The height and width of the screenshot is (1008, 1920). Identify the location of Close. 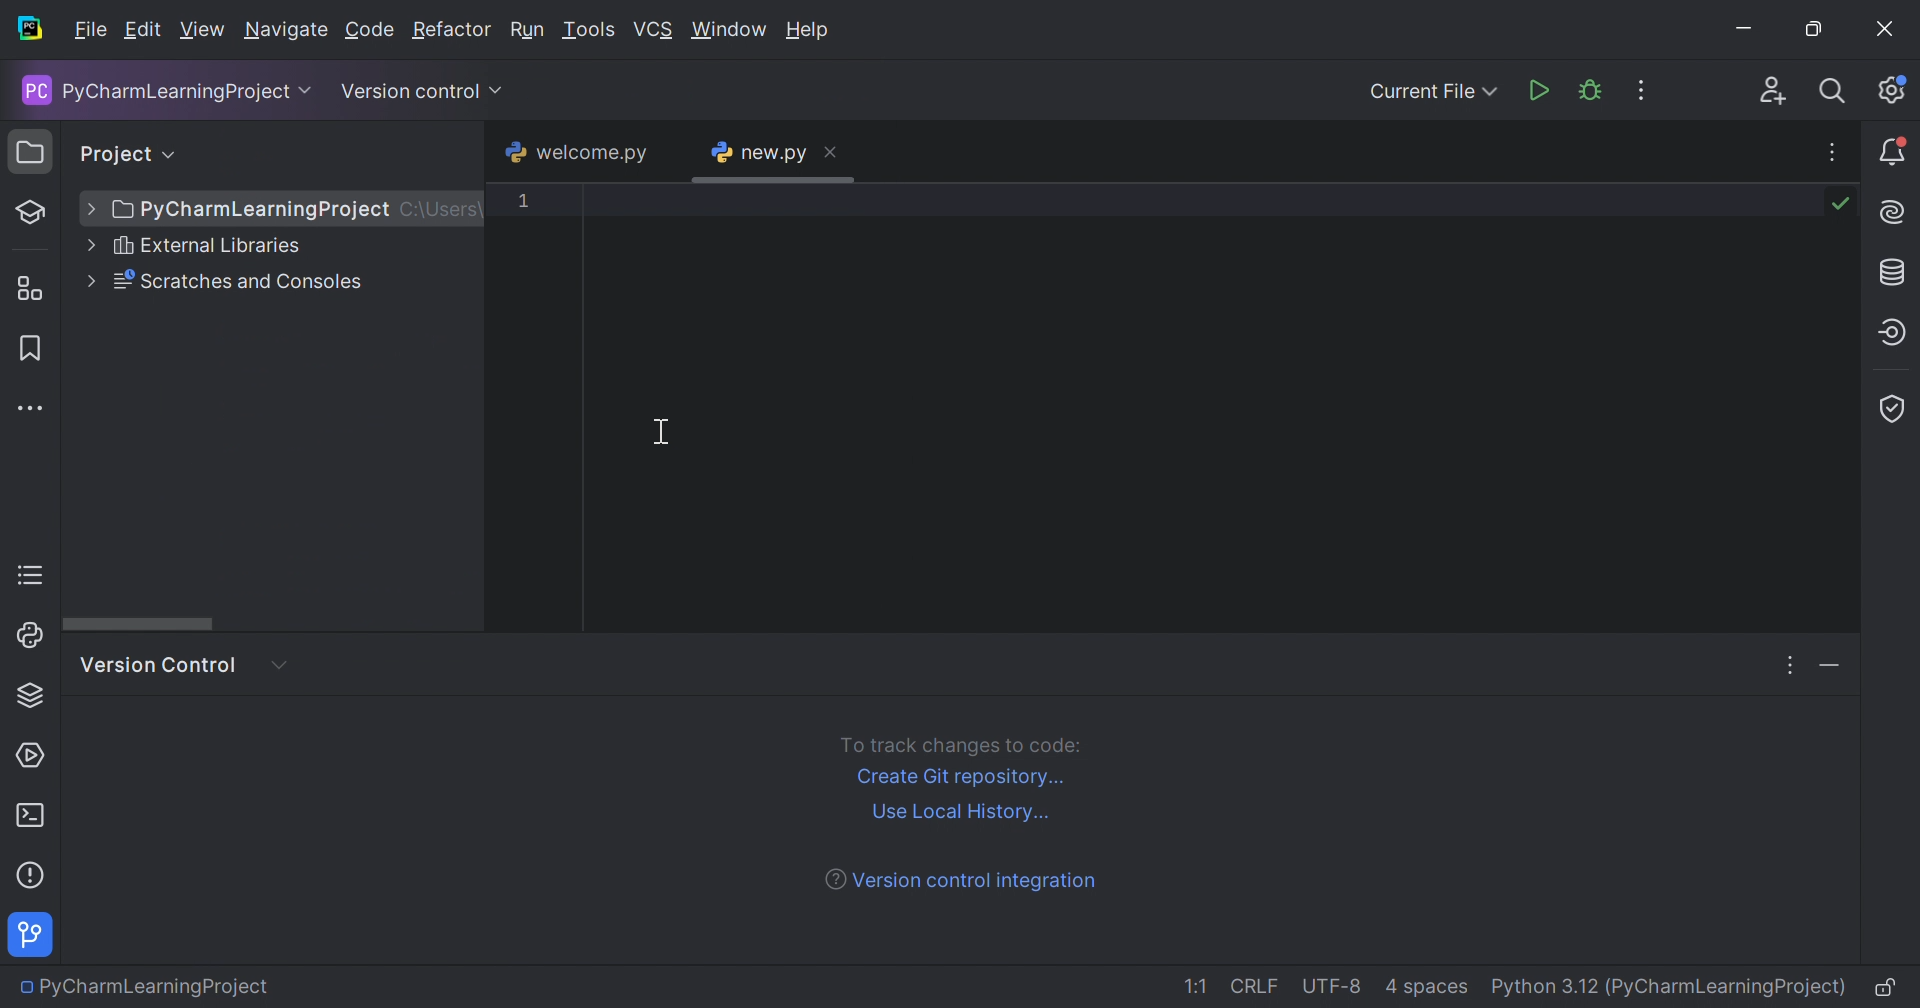
(838, 148).